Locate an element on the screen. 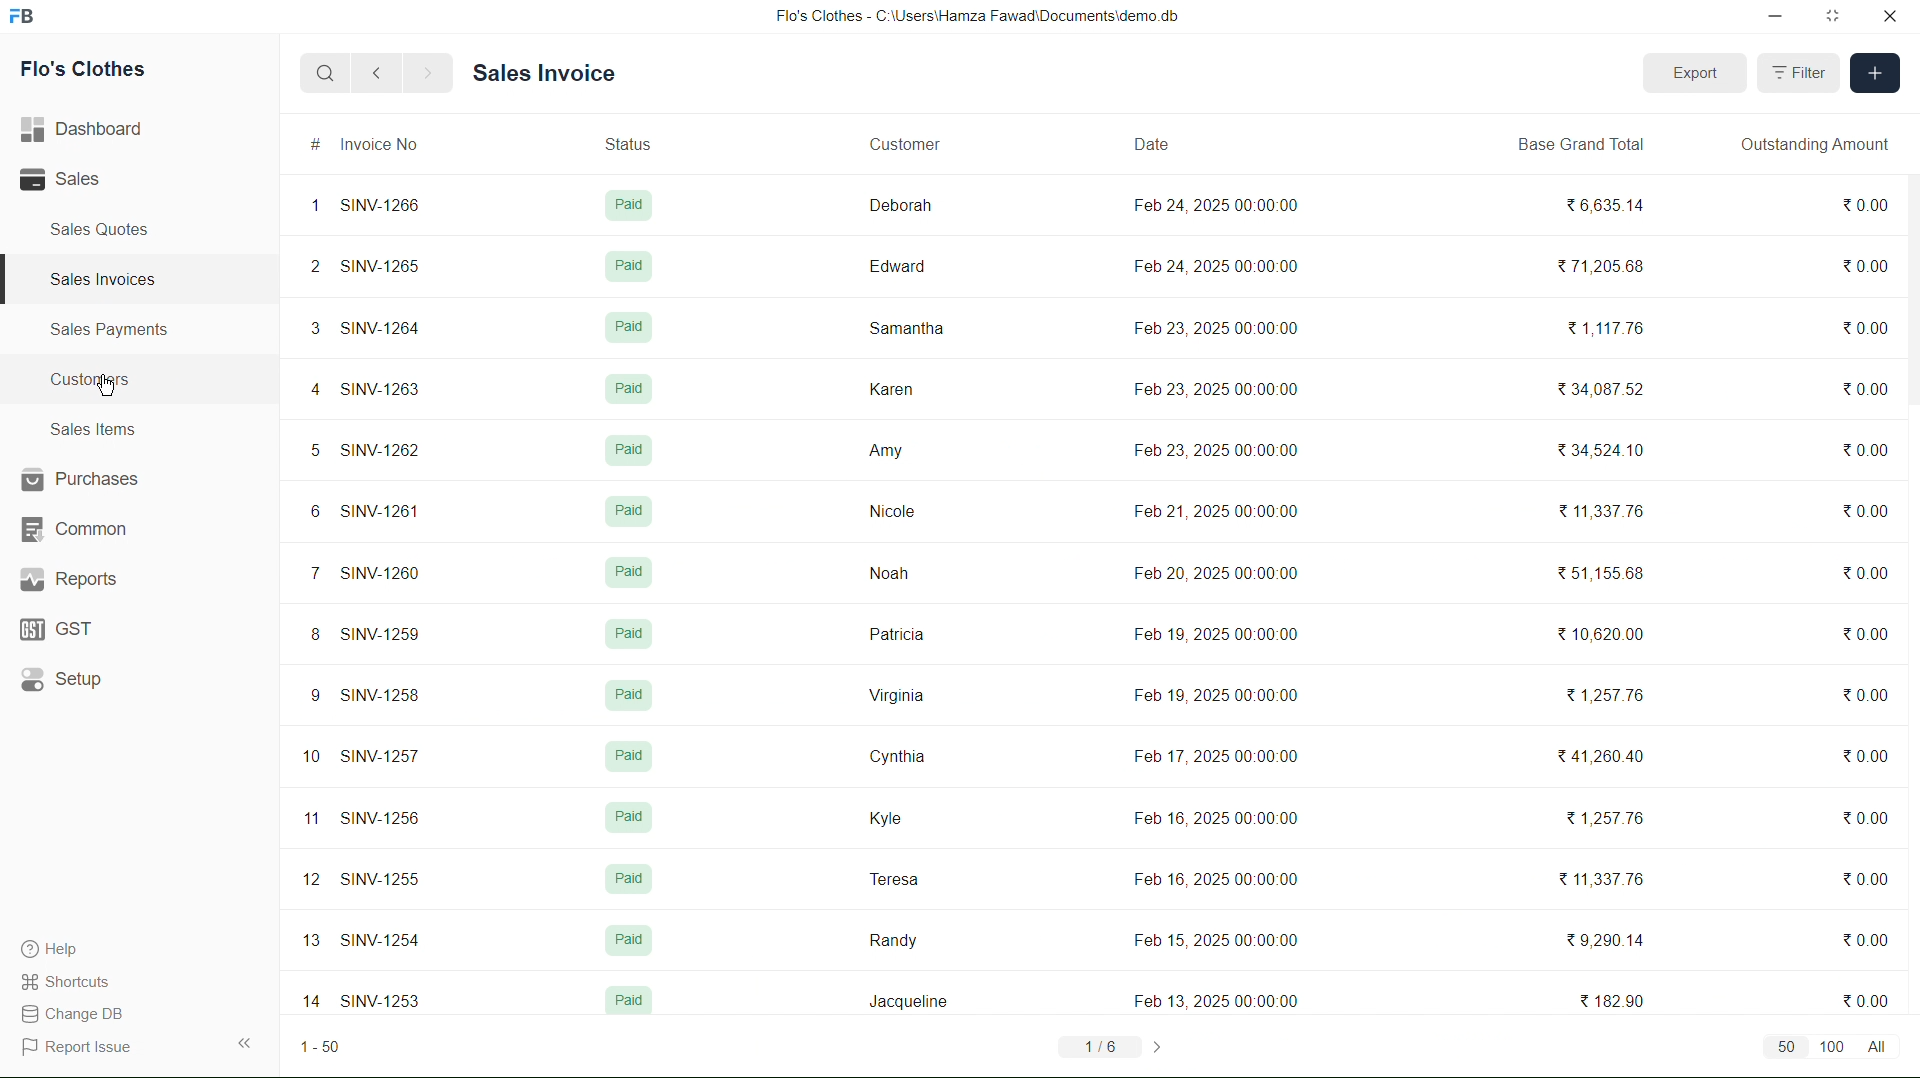  change DB is located at coordinates (73, 1013).